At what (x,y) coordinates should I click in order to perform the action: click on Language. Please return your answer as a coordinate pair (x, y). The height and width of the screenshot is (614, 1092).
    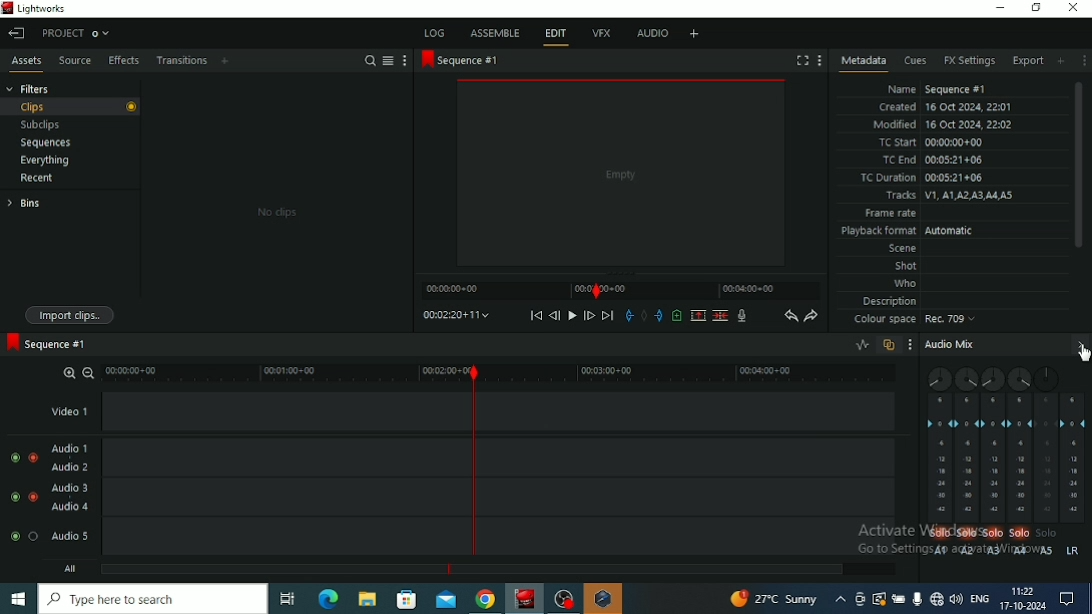
    Looking at the image, I should click on (981, 597).